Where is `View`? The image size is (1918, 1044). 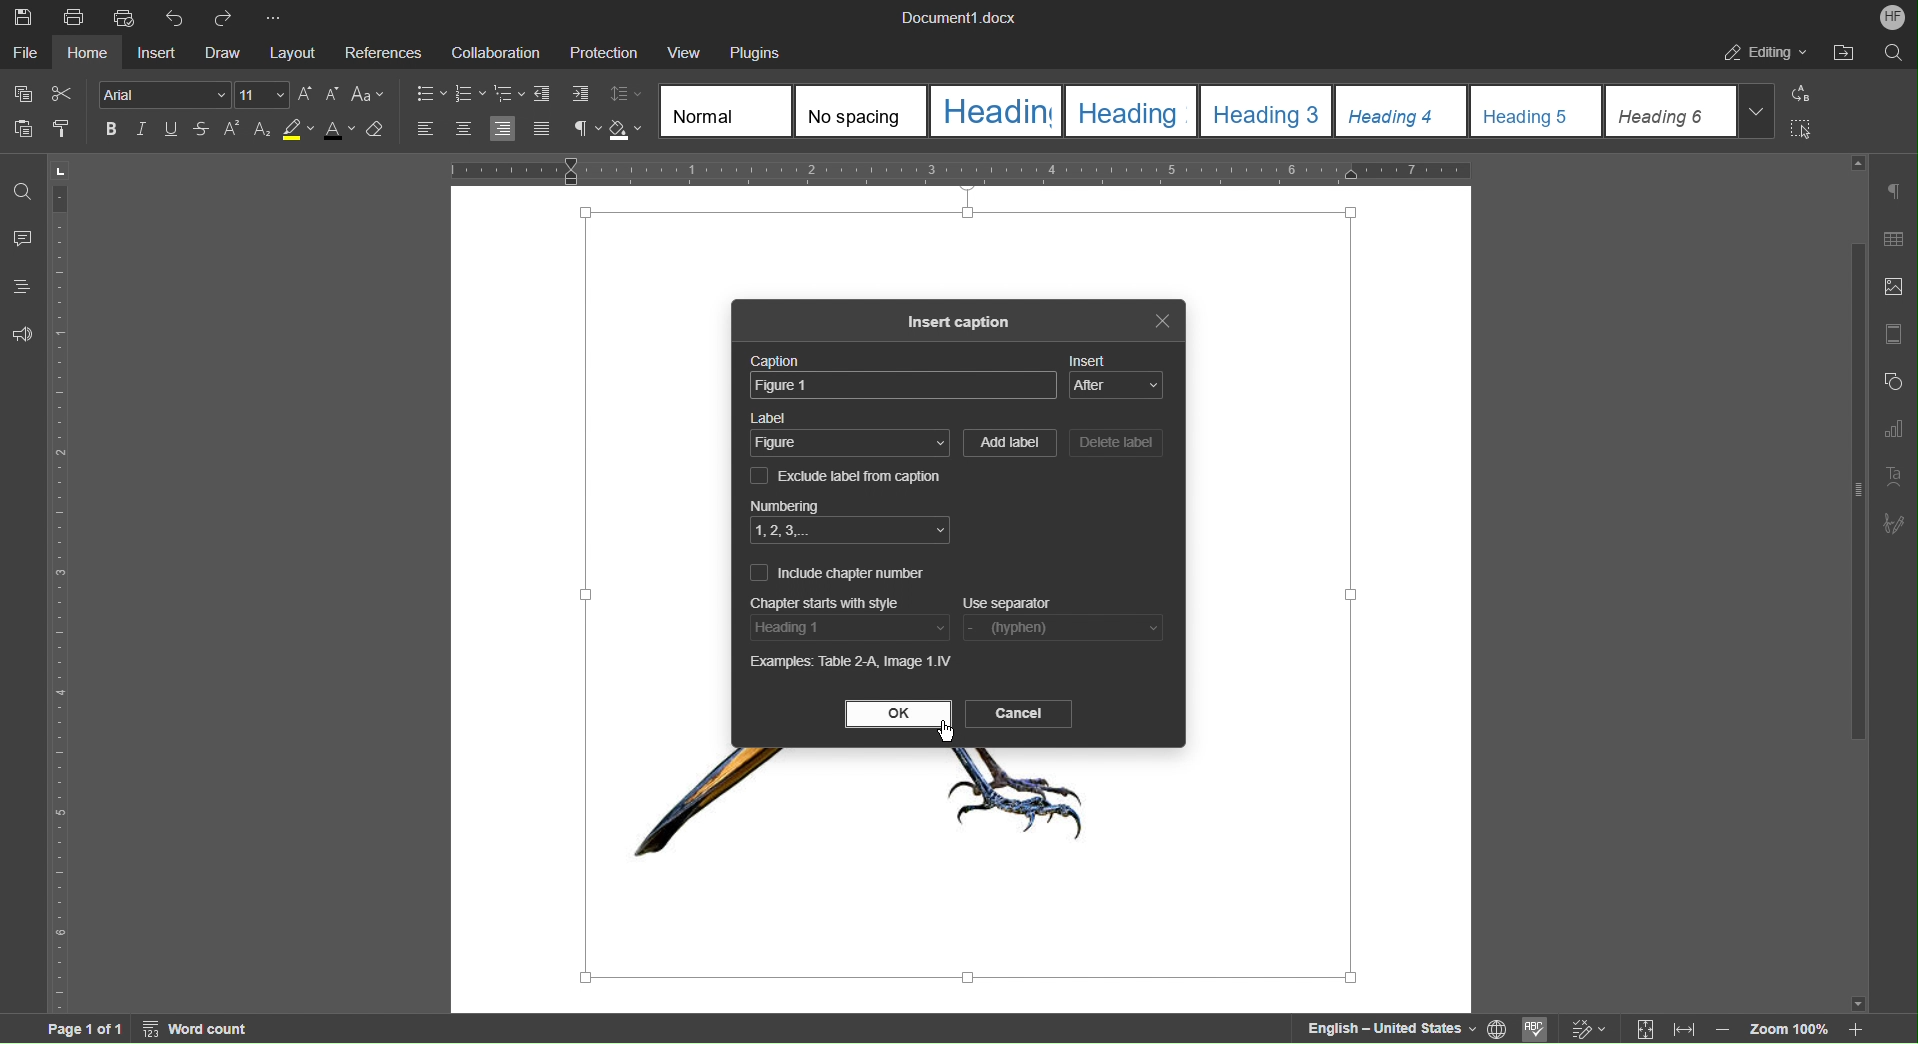 View is located at coordinates (686, 54).